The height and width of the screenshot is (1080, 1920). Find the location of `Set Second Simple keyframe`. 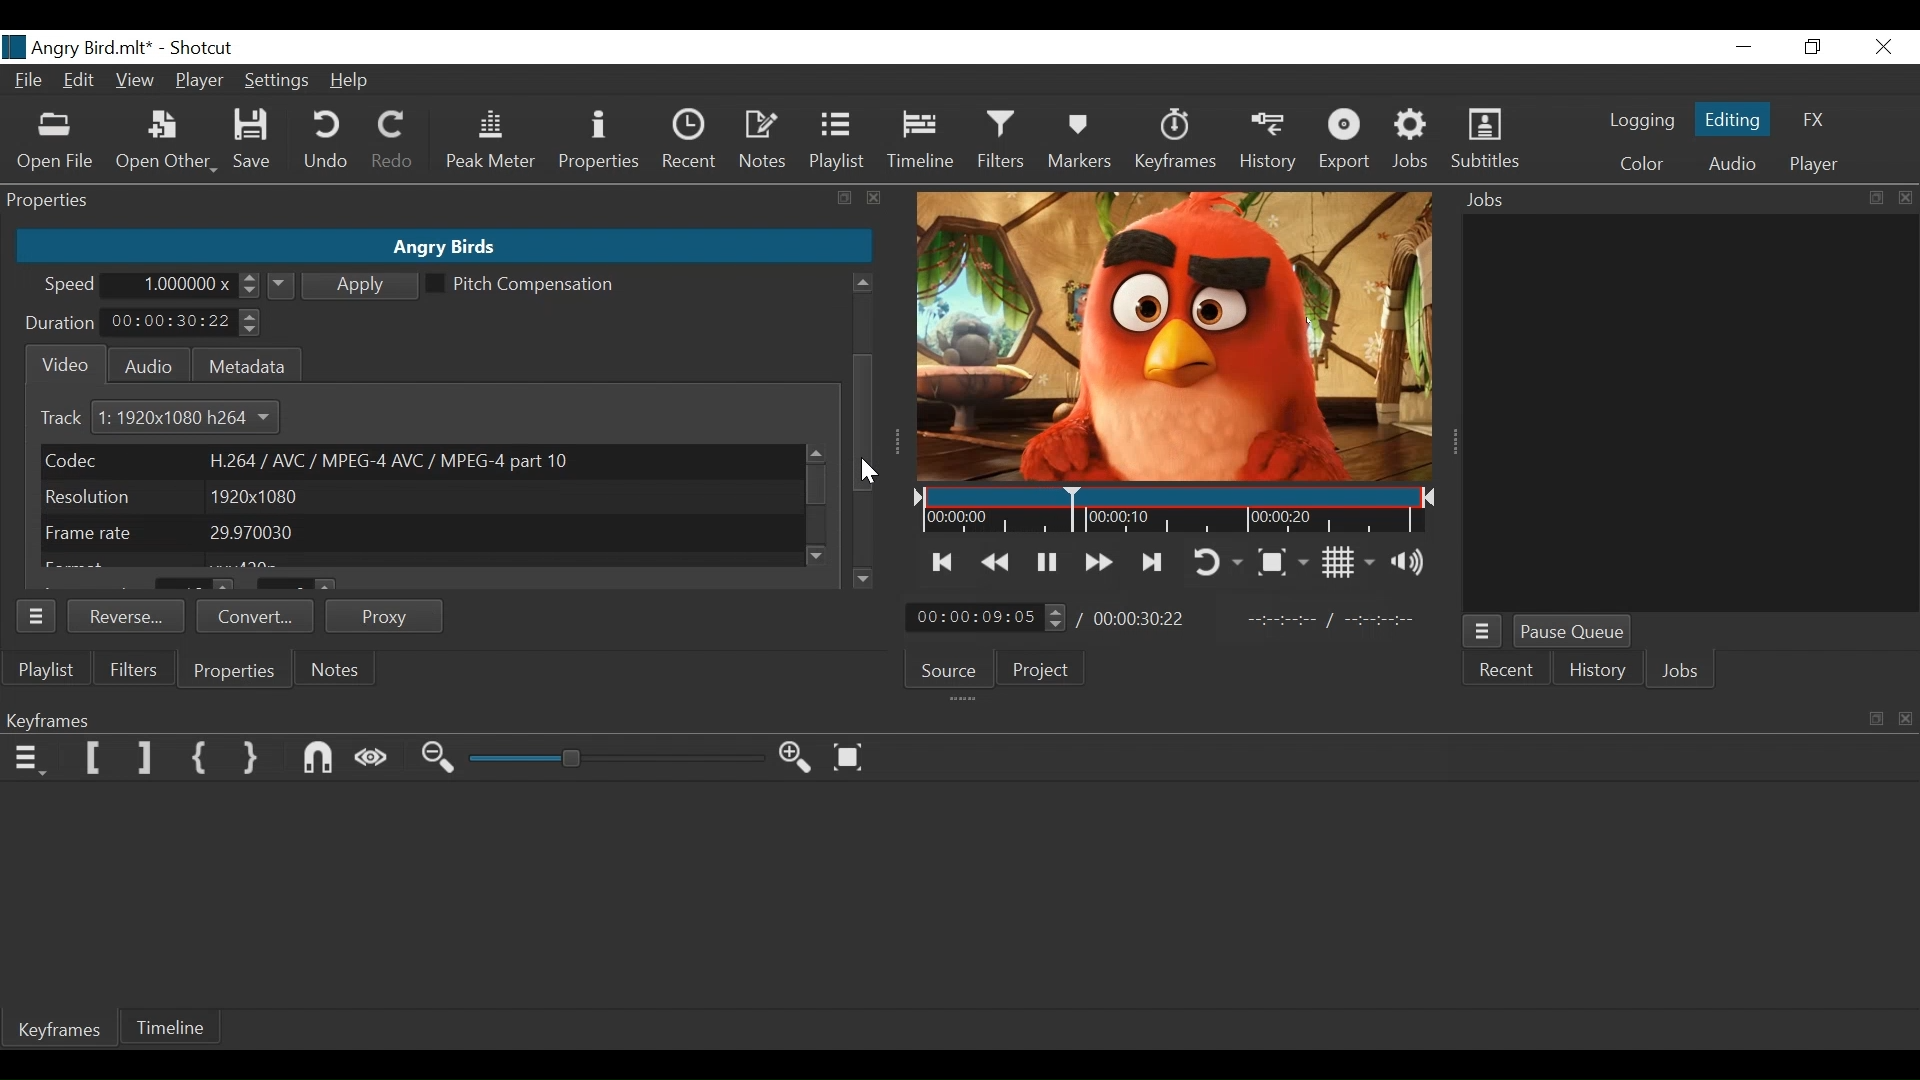

Set Second Simple keyframe is located at coordinates (254, 760).